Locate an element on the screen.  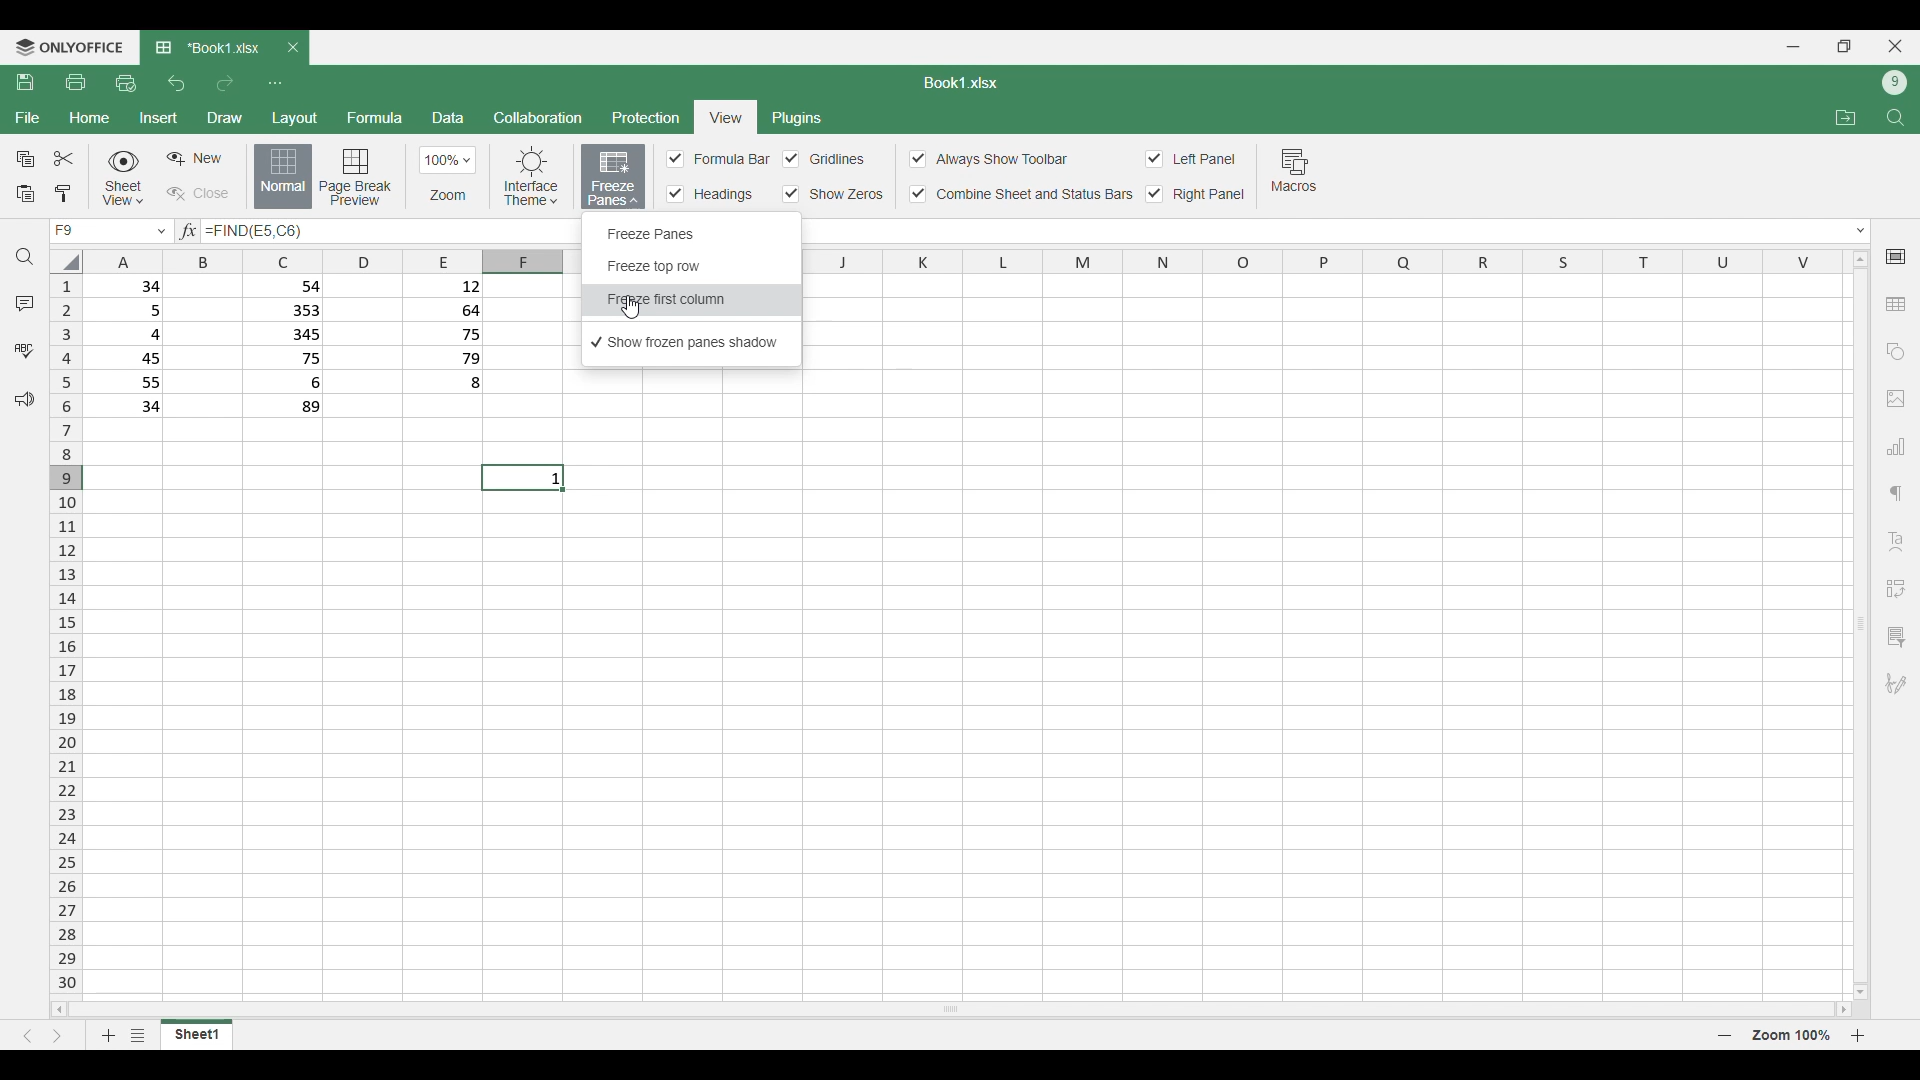
Redo is located at coordinates (225, 84).